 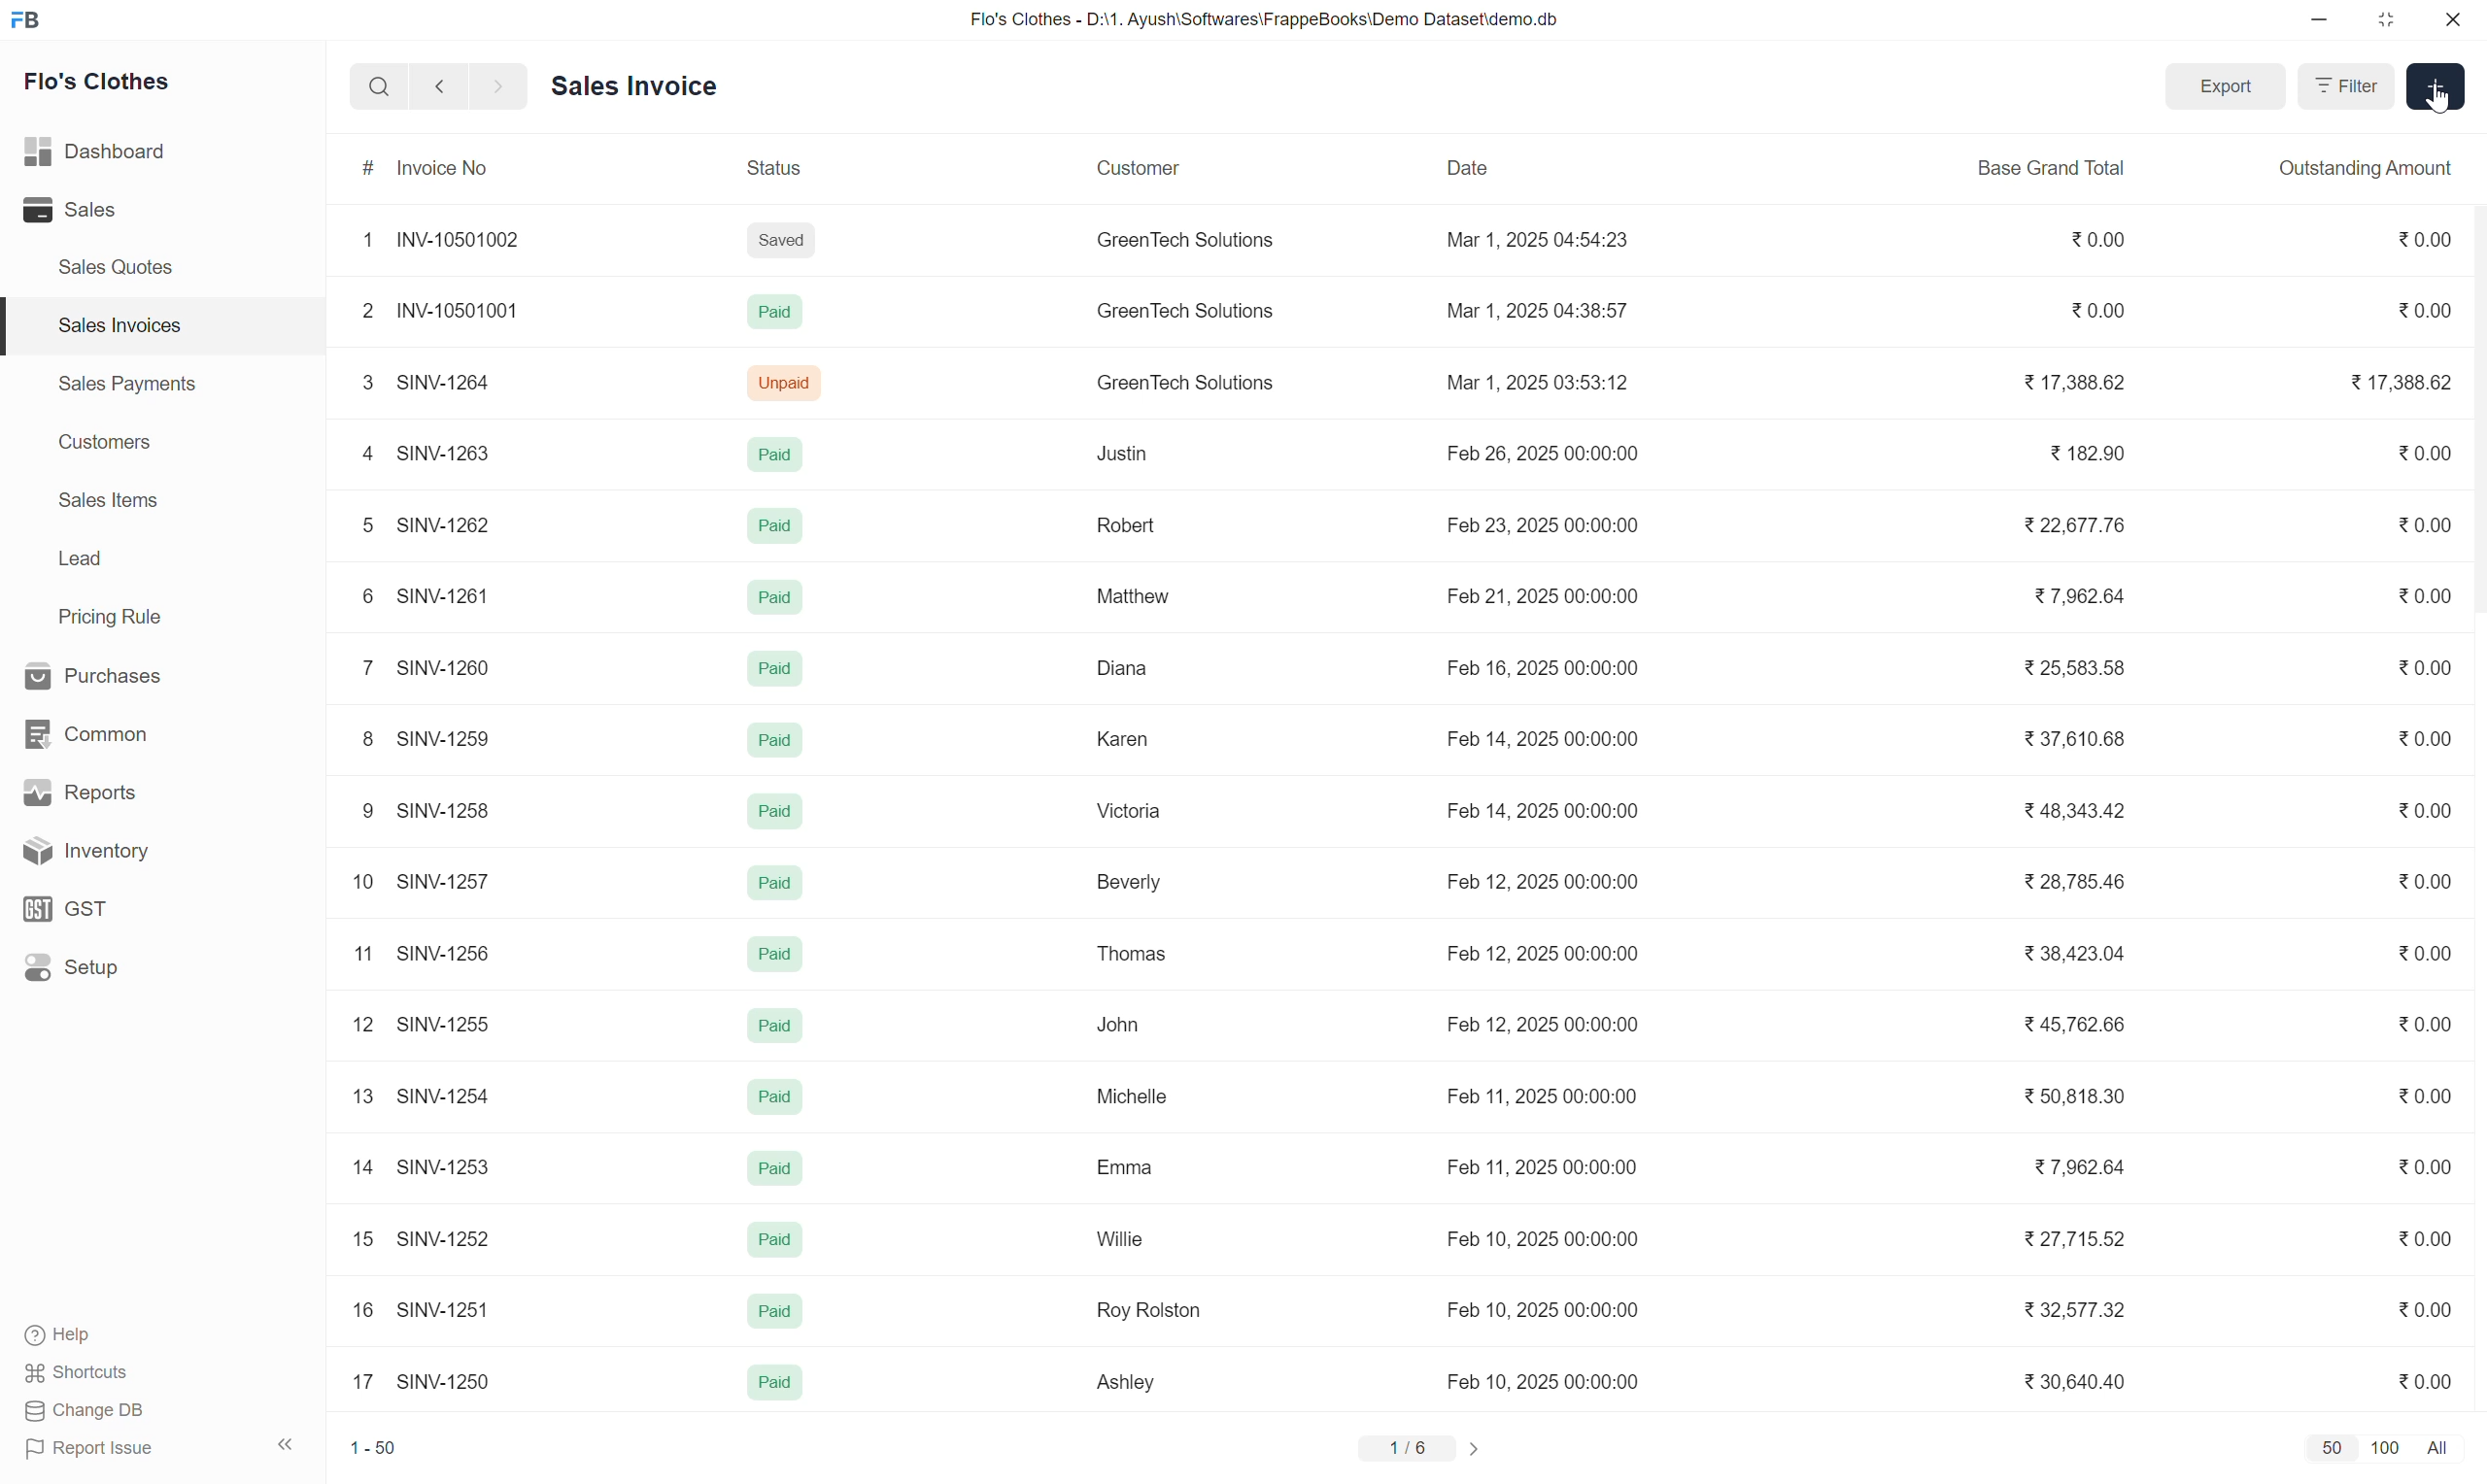 What do you see at coordinates (456, 599) in the screenshot?
I see `SINV-1261` at bounding box center [456, 599].